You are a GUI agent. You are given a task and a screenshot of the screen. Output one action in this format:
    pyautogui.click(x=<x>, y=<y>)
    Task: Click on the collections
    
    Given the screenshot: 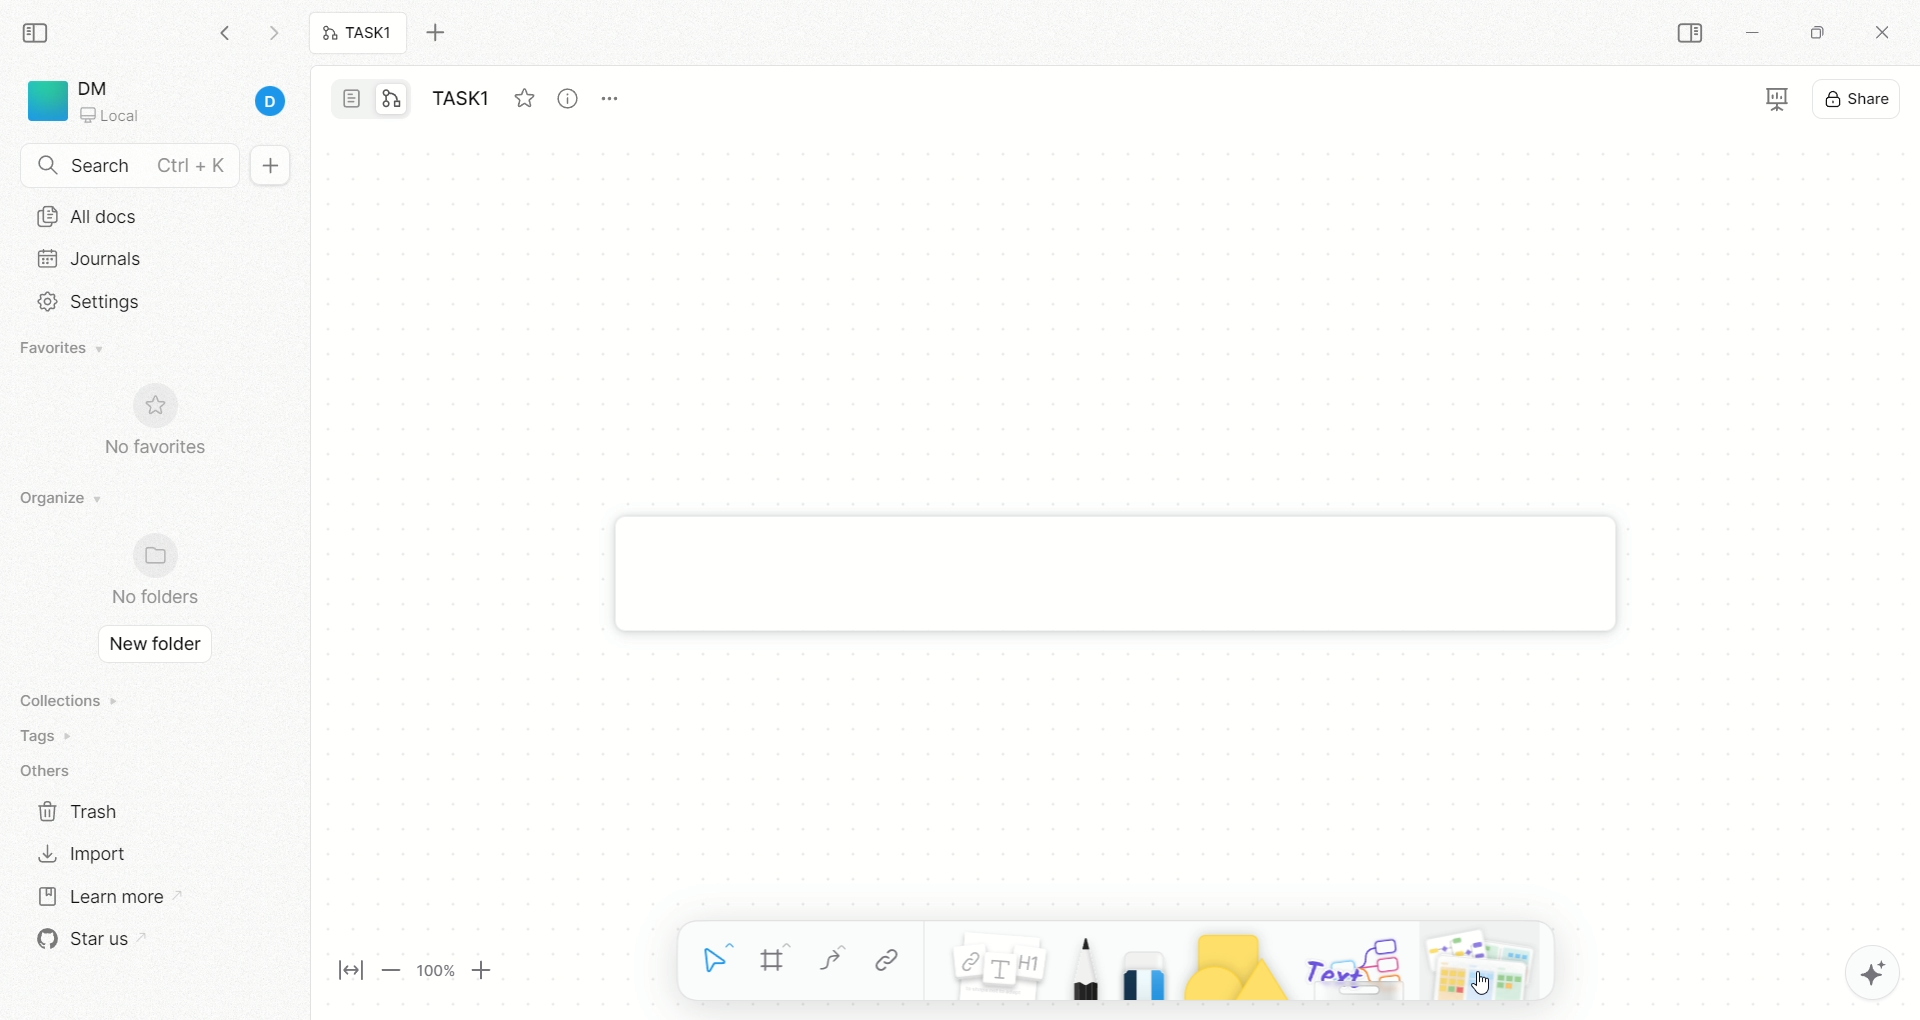 What is the action you would take?
    pyautogui.click(x=65, y=700)
    